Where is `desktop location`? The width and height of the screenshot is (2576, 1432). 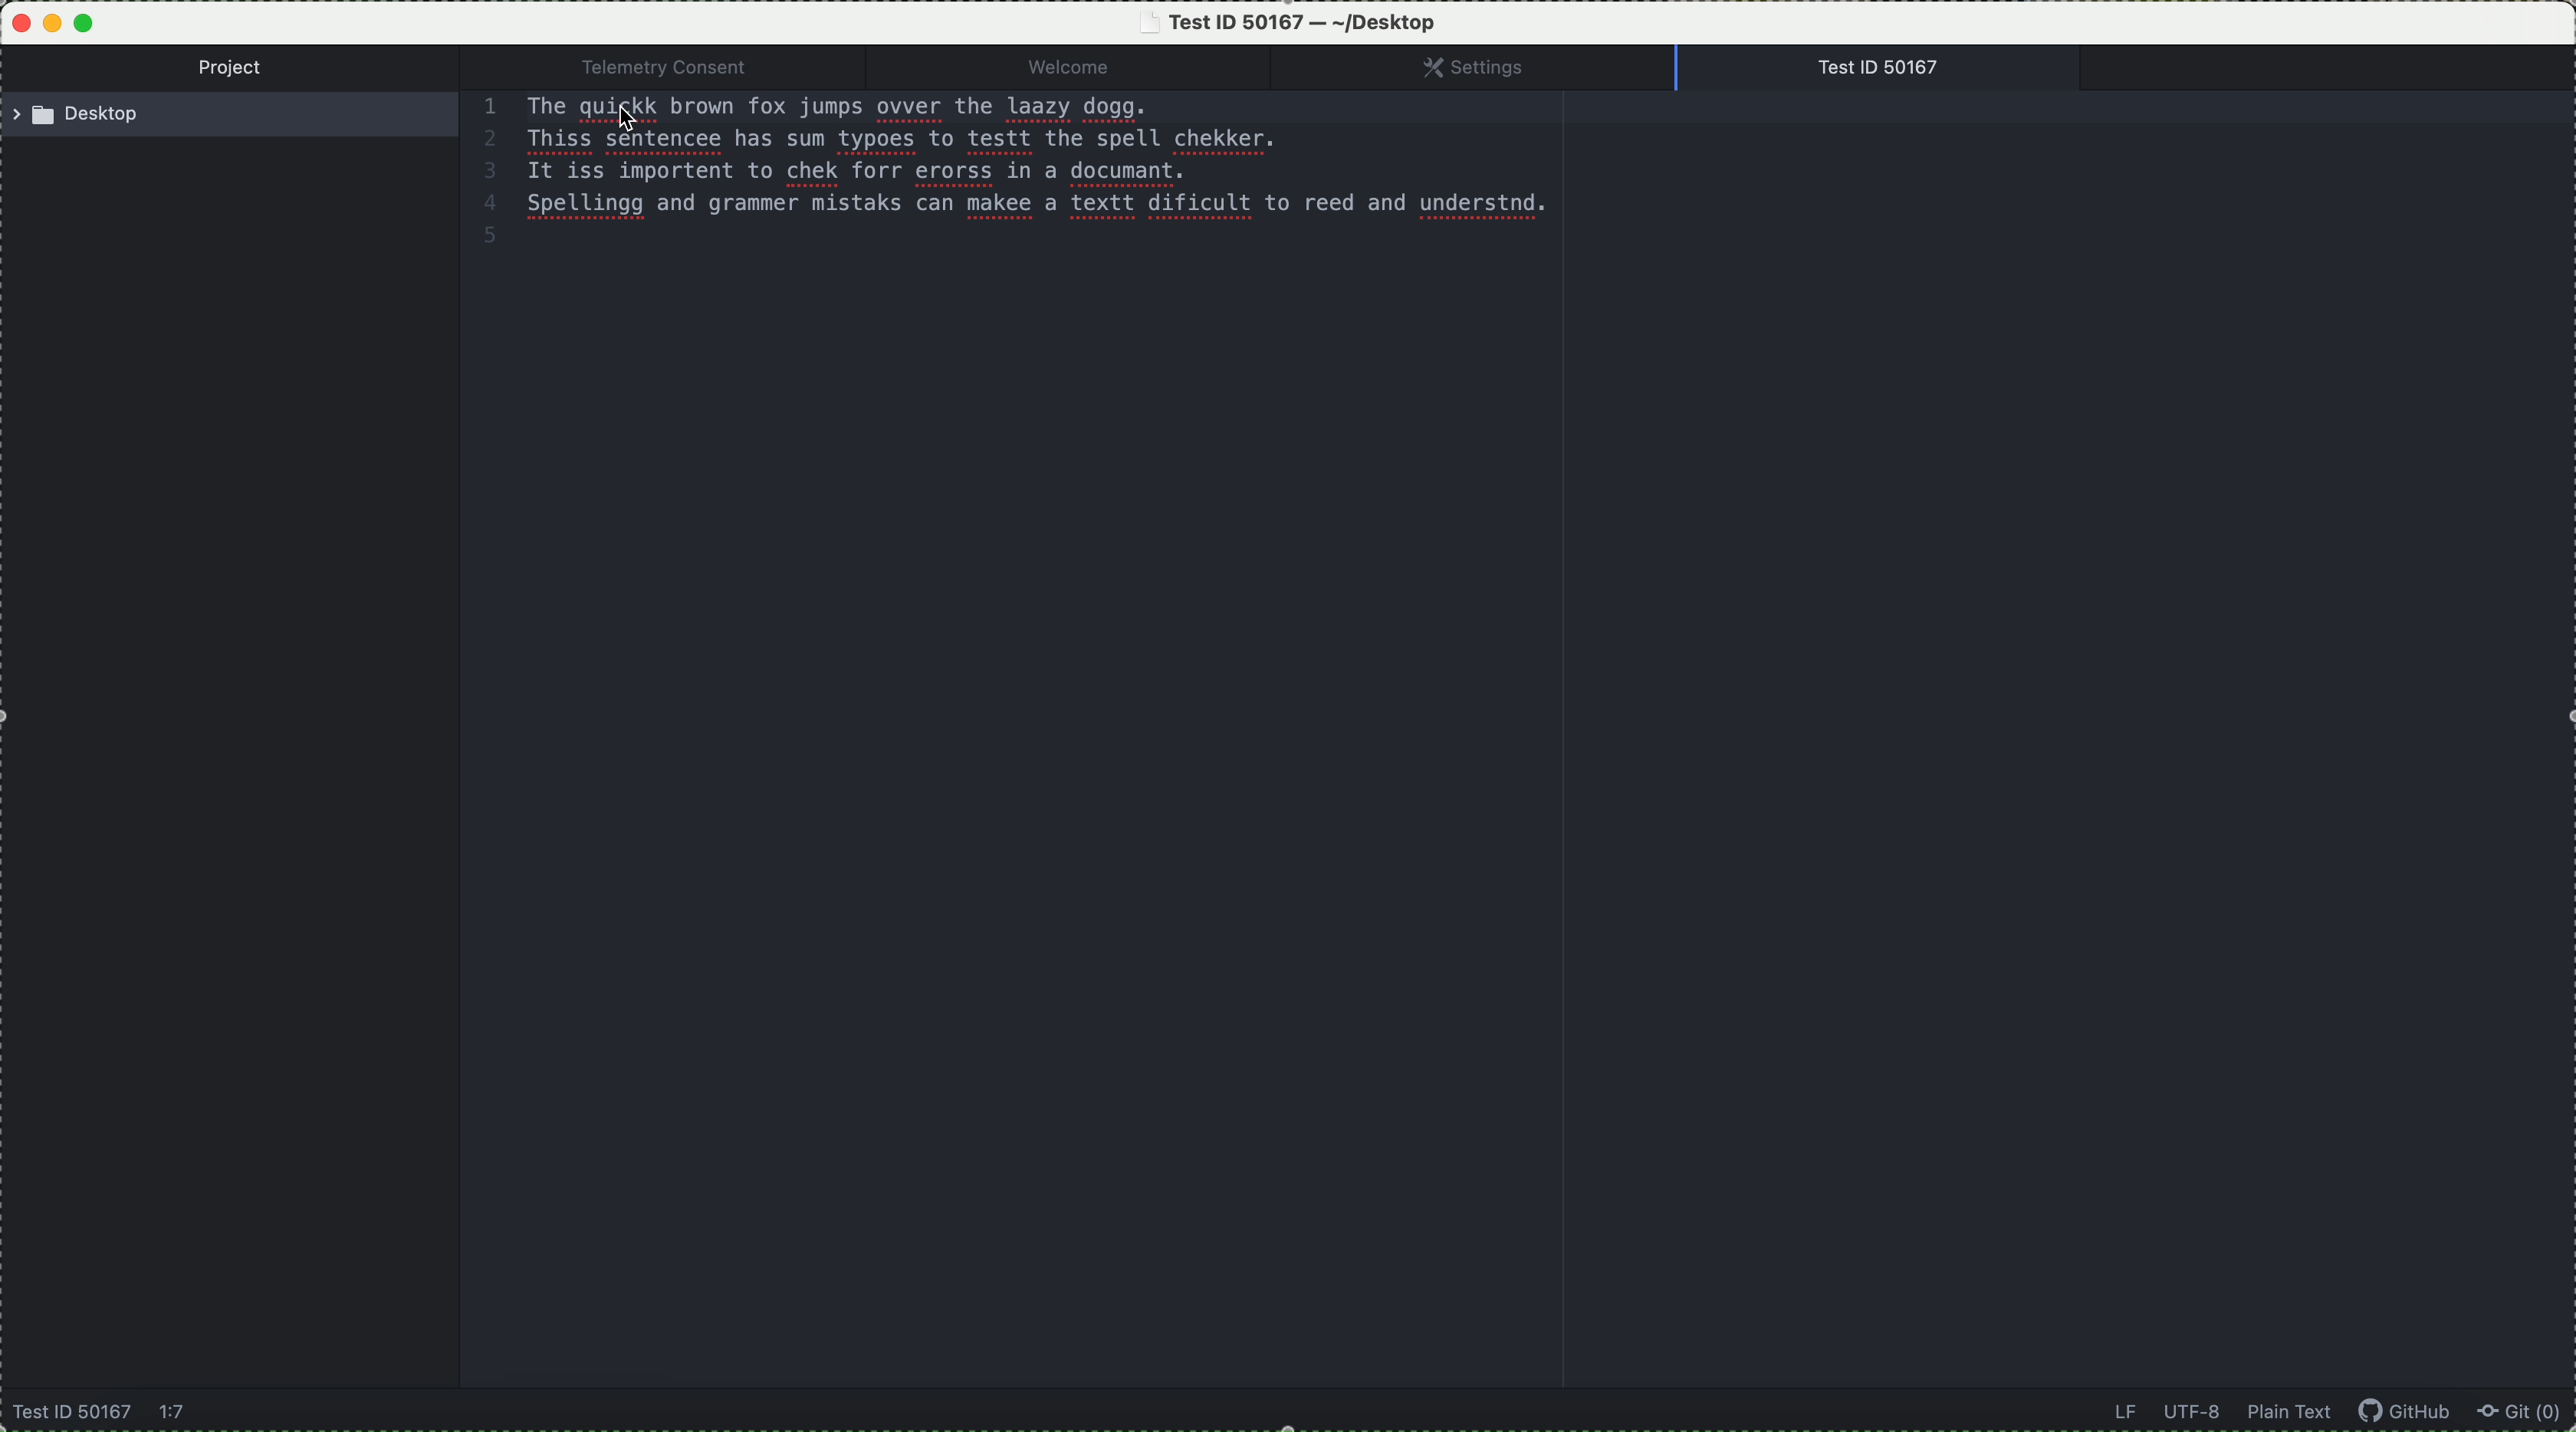 desktop location is located at coordinates (237, 119).